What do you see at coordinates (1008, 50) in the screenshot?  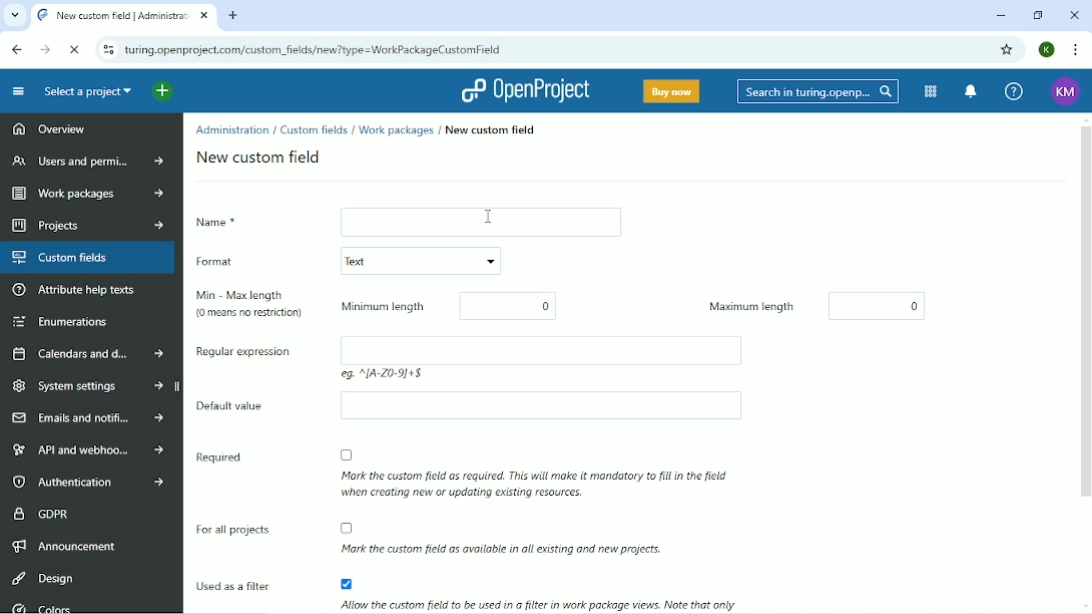 I see `Bookmark this tab` at bounding box center [1008, 50].